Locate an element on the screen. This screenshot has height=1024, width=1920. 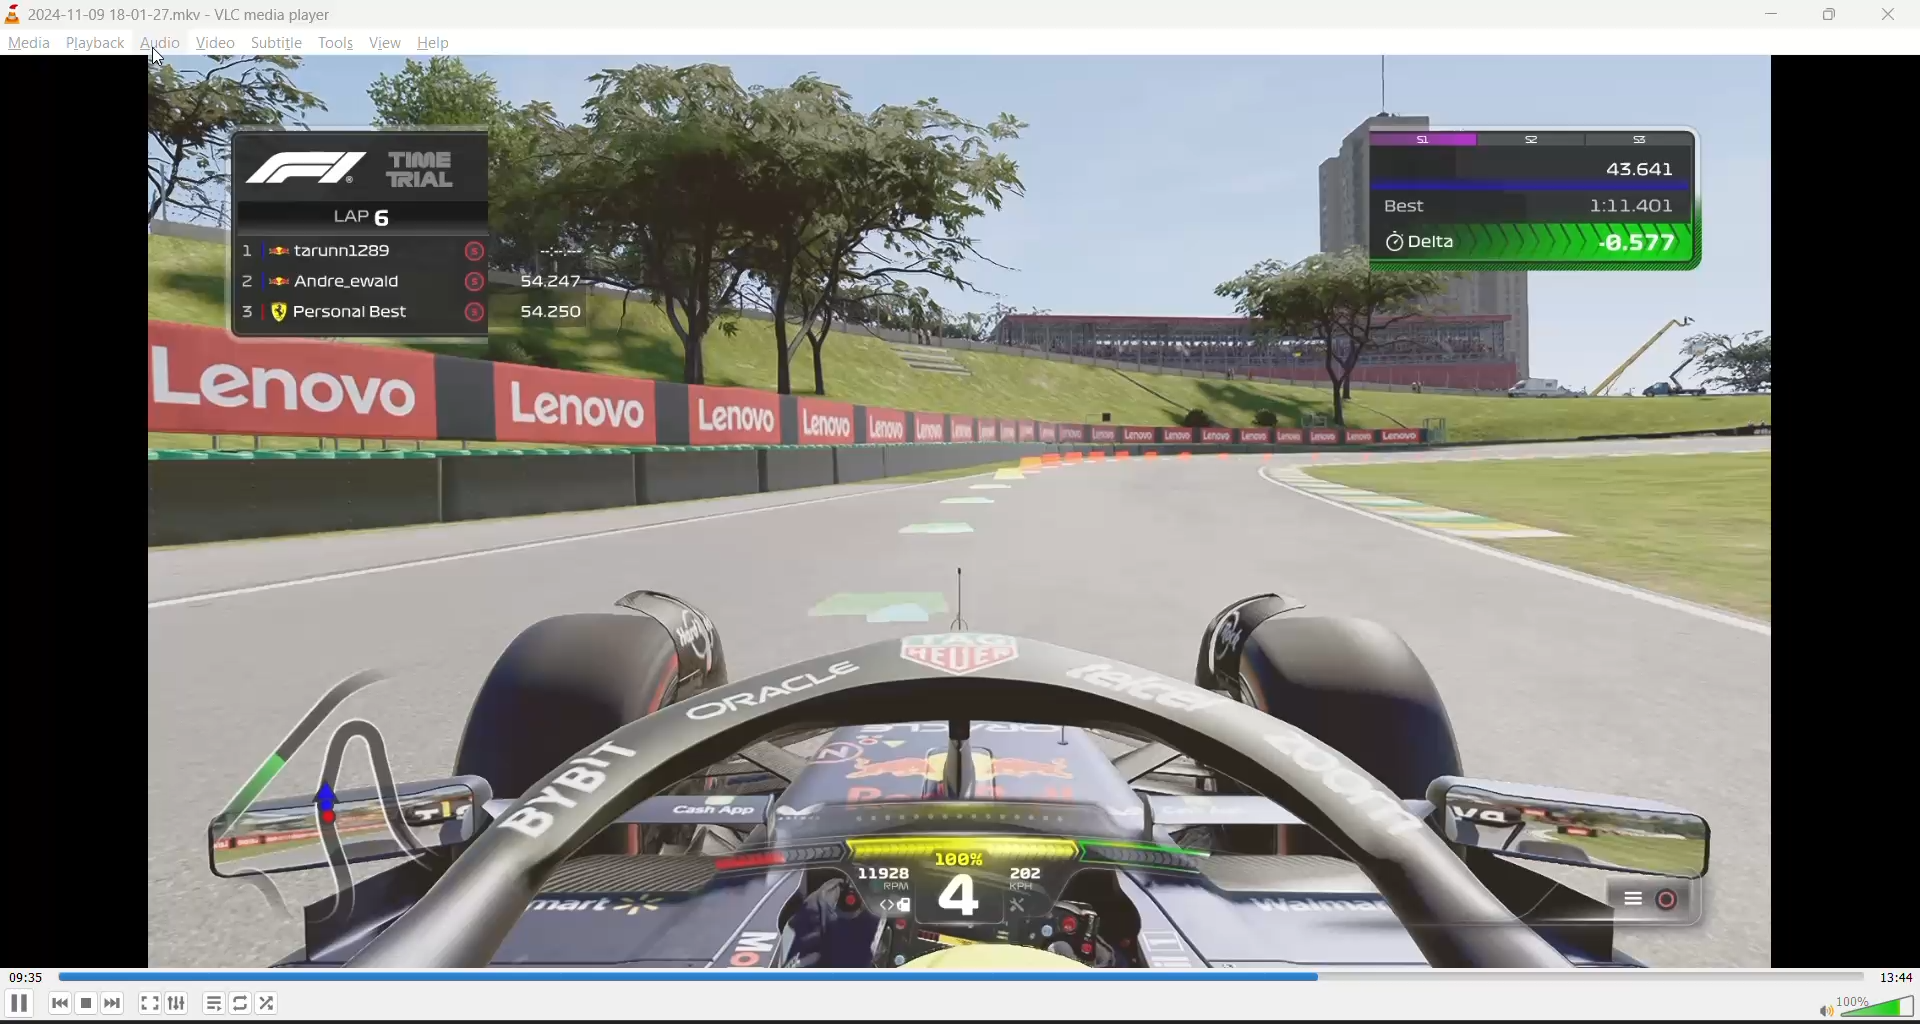
media is located at coordinates (28, 45).